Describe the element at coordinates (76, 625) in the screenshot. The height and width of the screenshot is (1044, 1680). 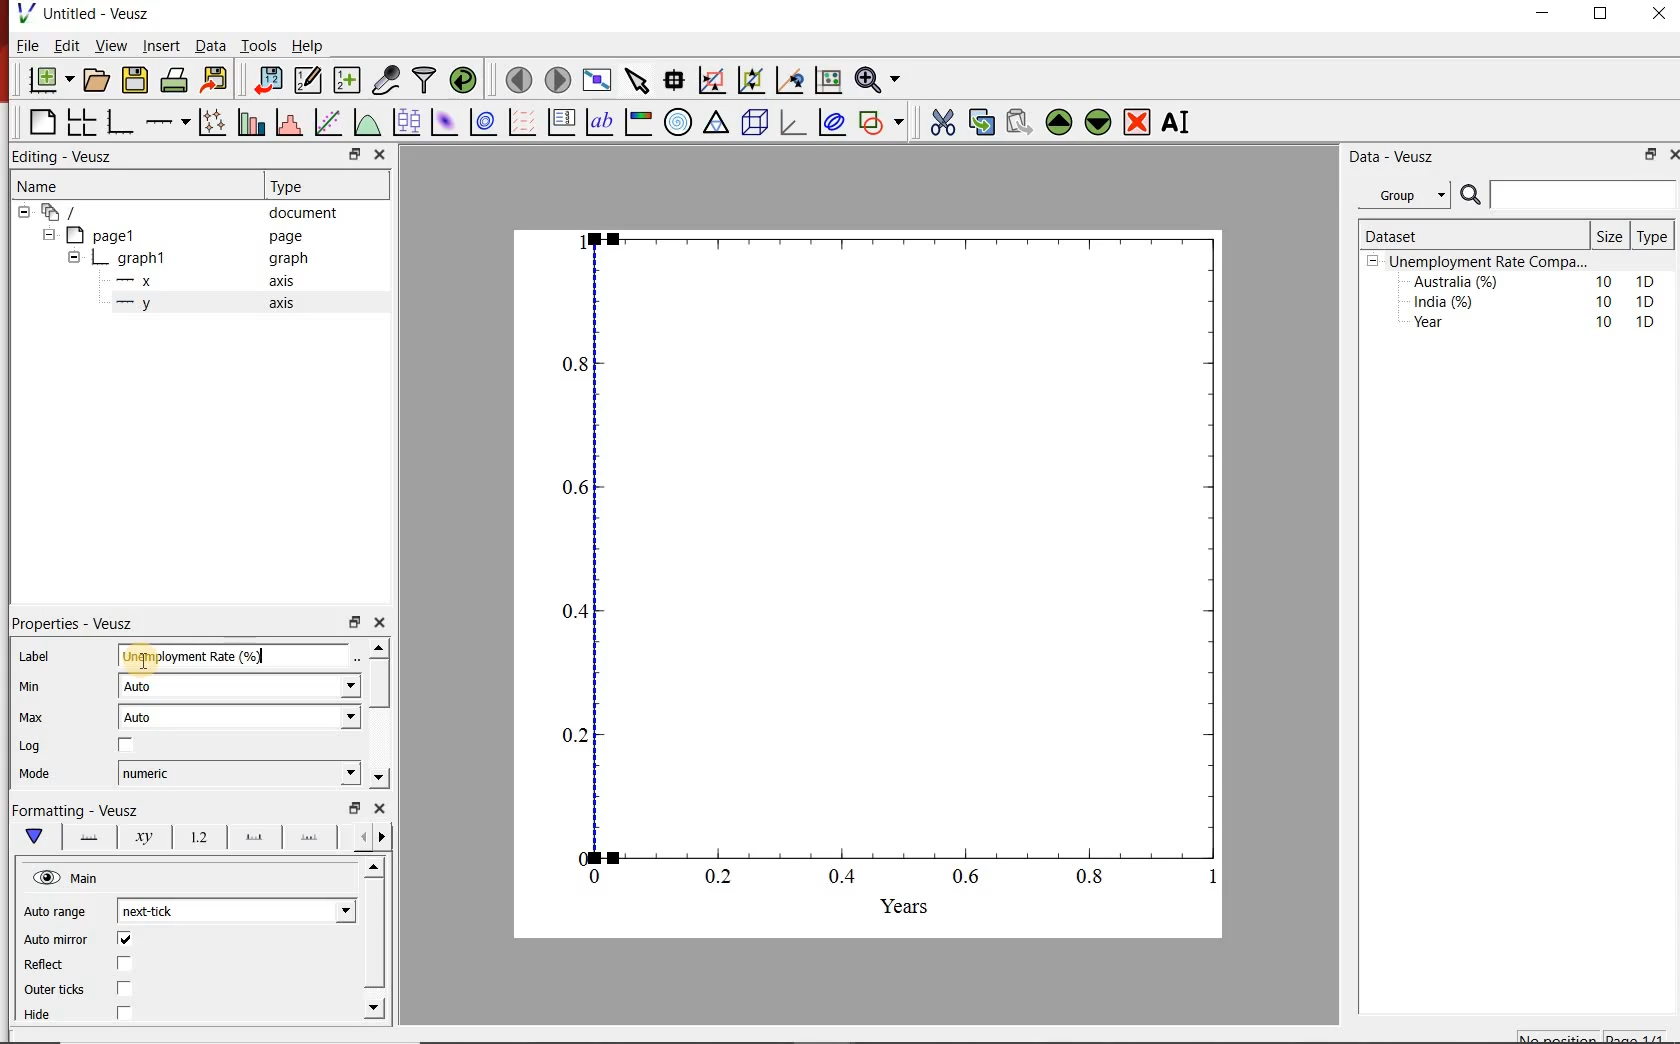
I see `Properties - Veusz` at that location.